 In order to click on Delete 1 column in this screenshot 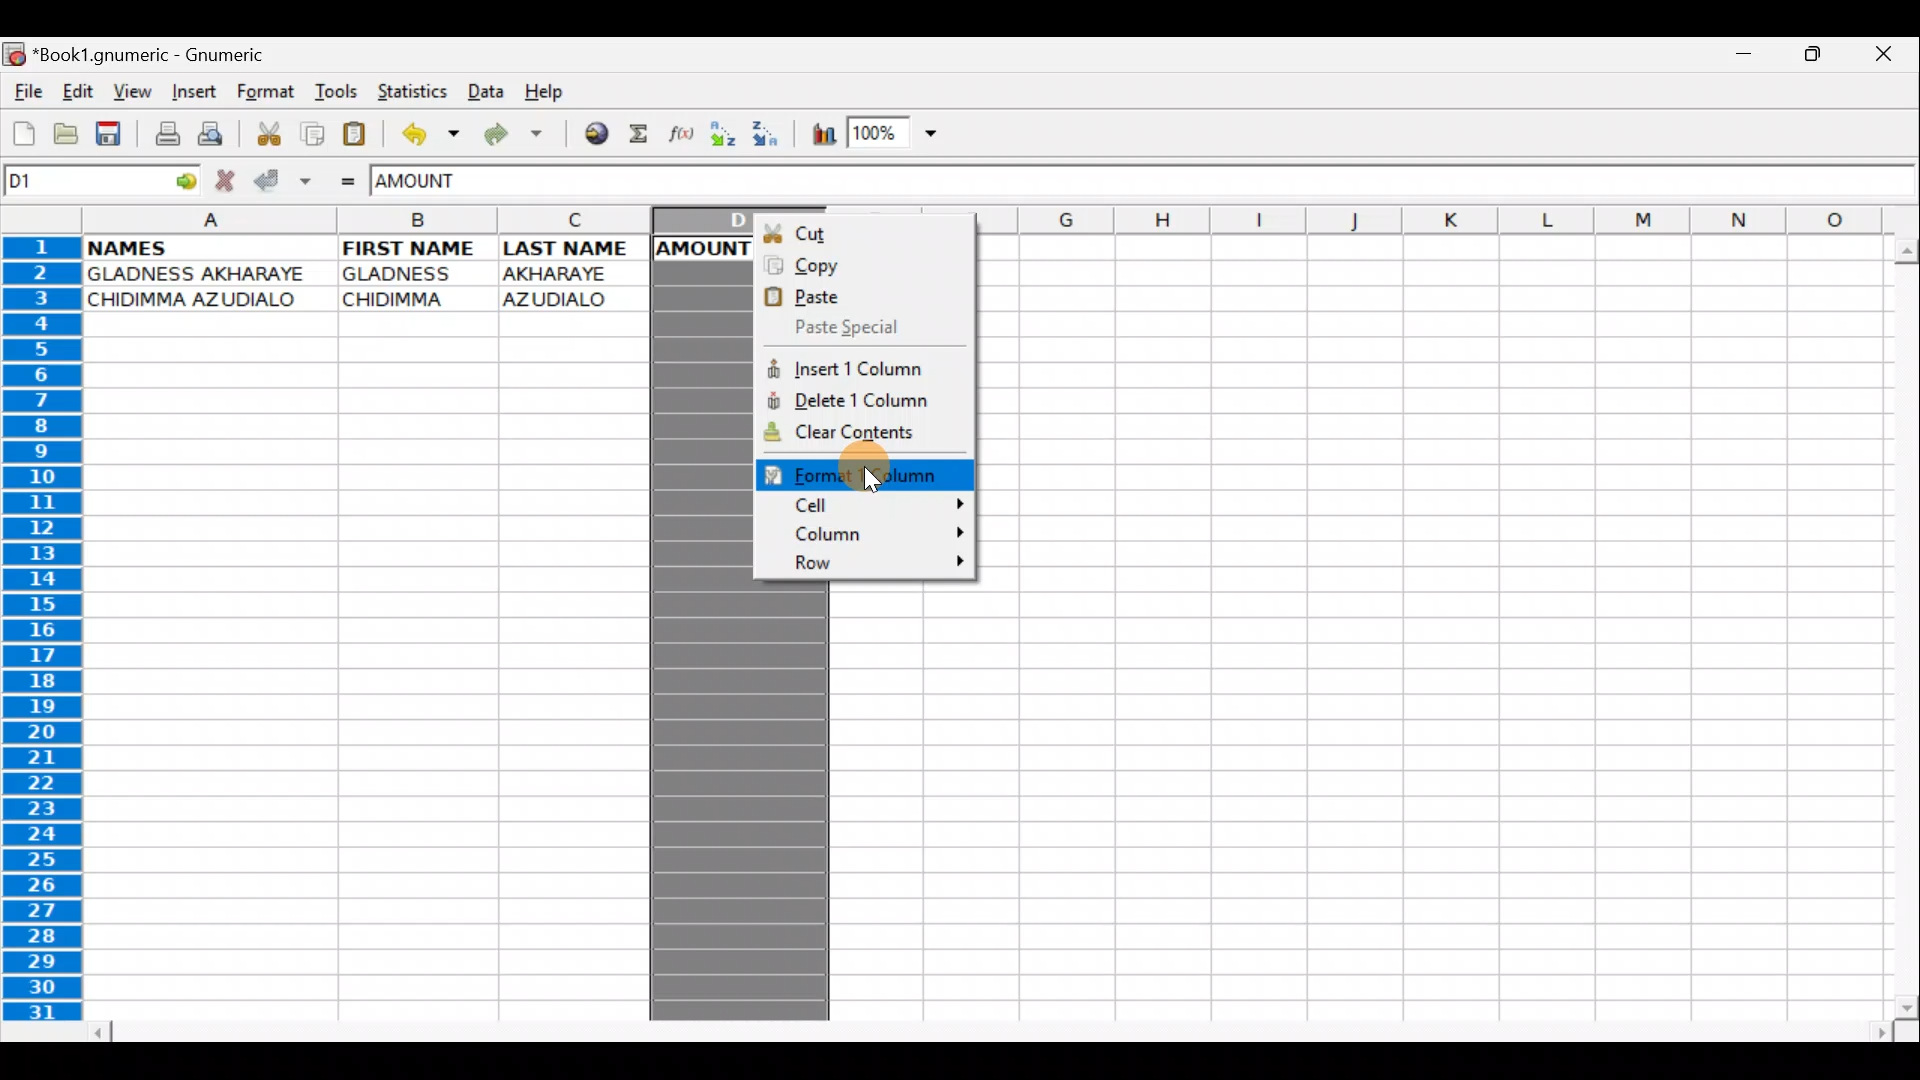, I will do `click(870, 397)`.